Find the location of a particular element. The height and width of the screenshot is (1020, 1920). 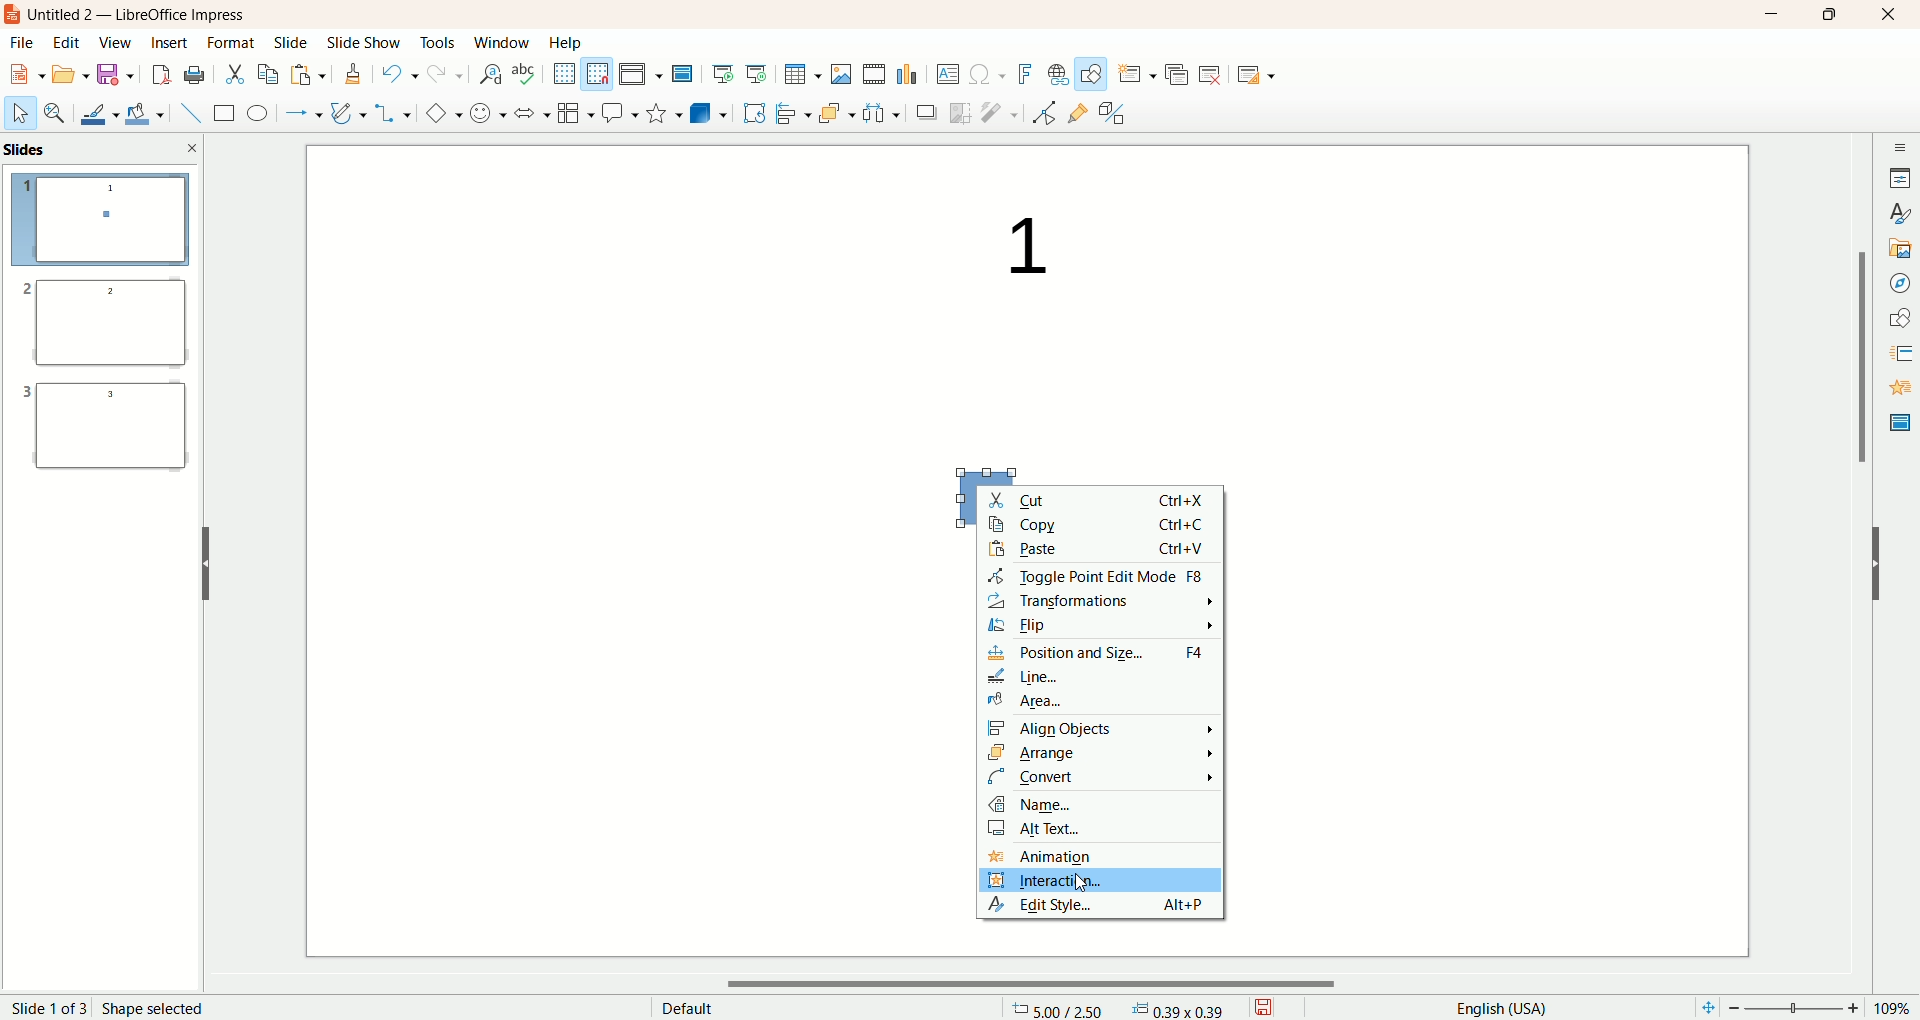

hide is located at coordinates (1886, 569).